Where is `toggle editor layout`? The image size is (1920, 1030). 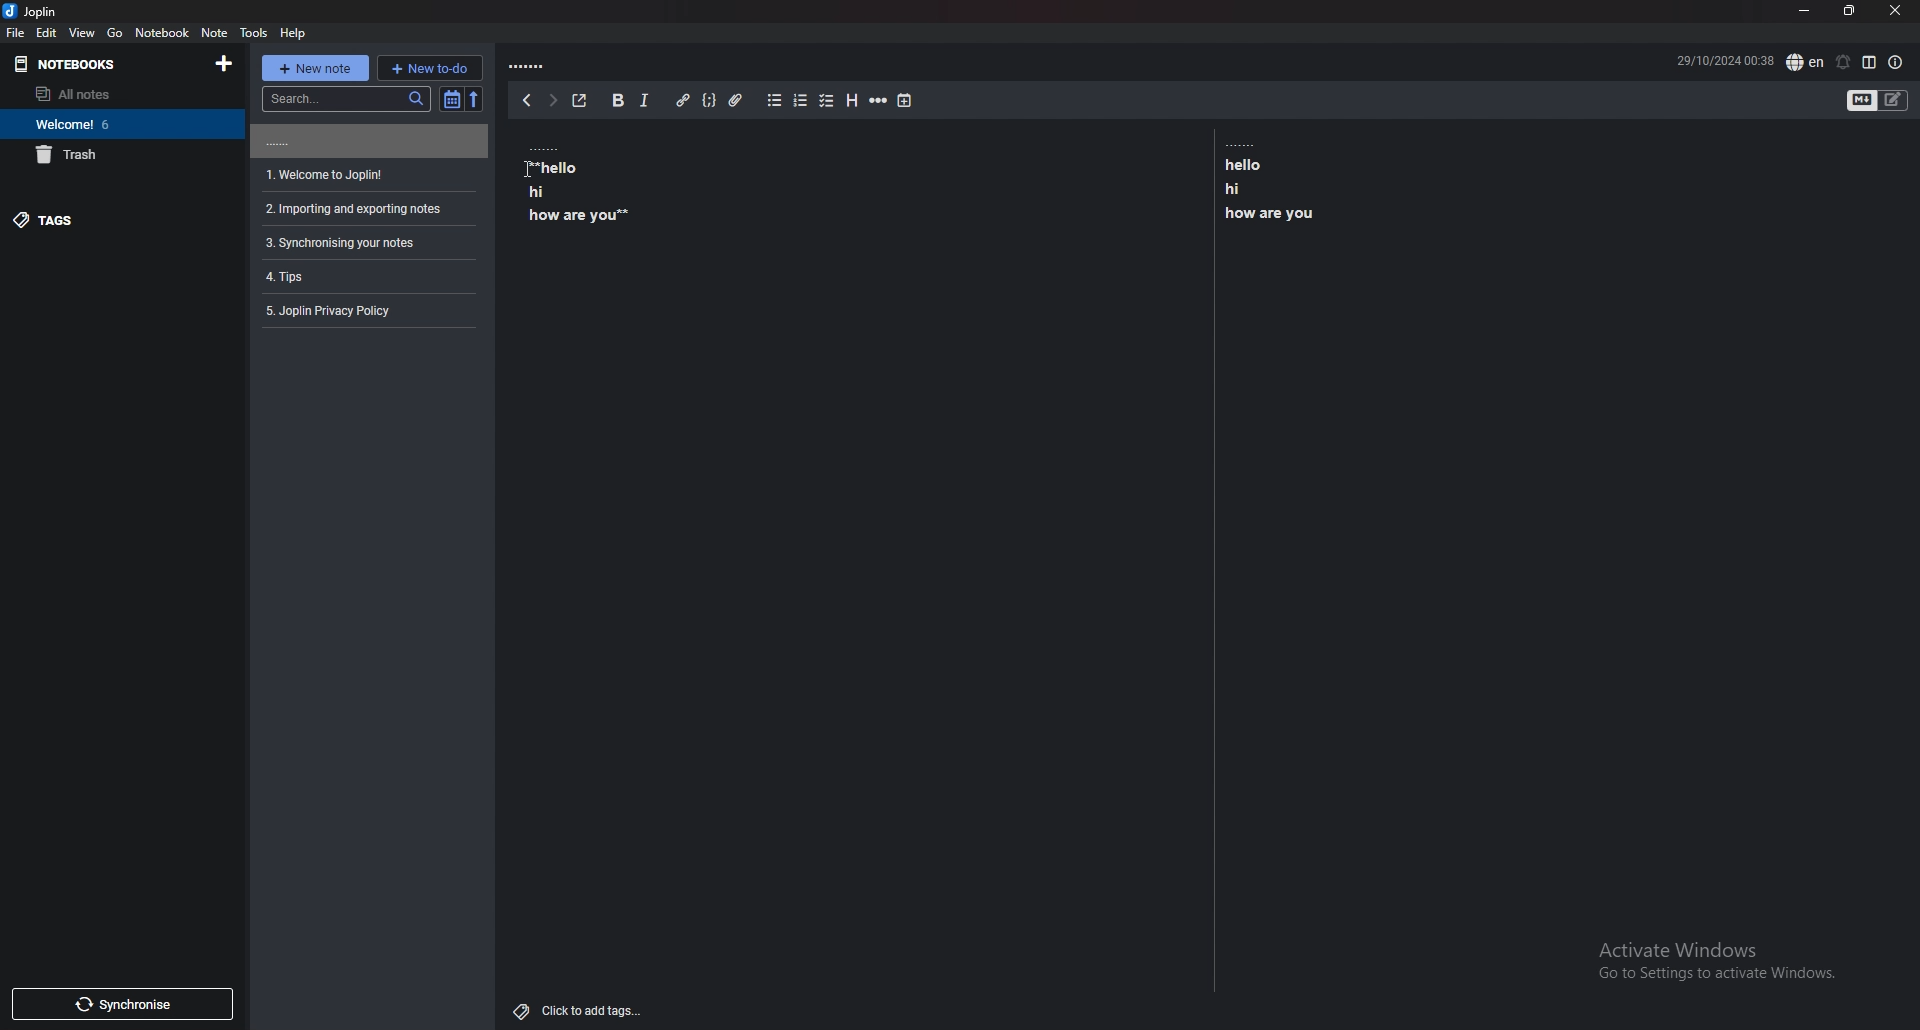 toggle editor layout is located at coordinates (1870, 62).